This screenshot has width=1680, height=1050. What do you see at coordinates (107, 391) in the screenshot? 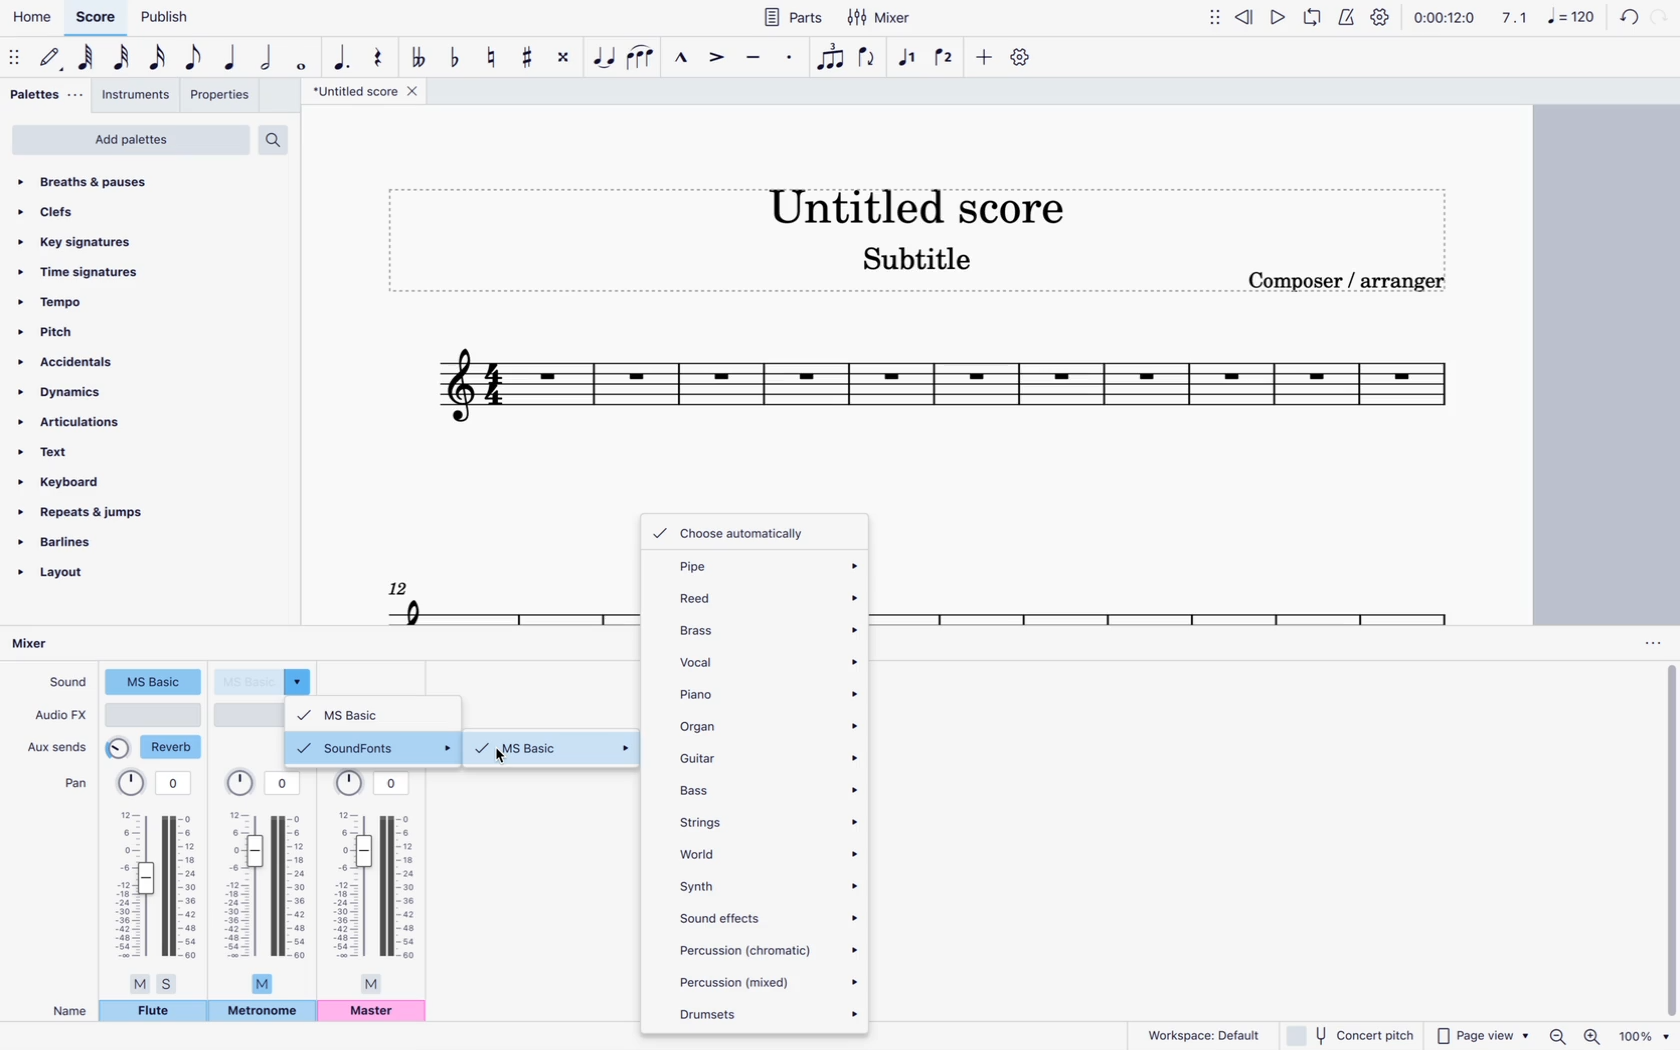
I see `dynamics` at bounding box center [107, 391].